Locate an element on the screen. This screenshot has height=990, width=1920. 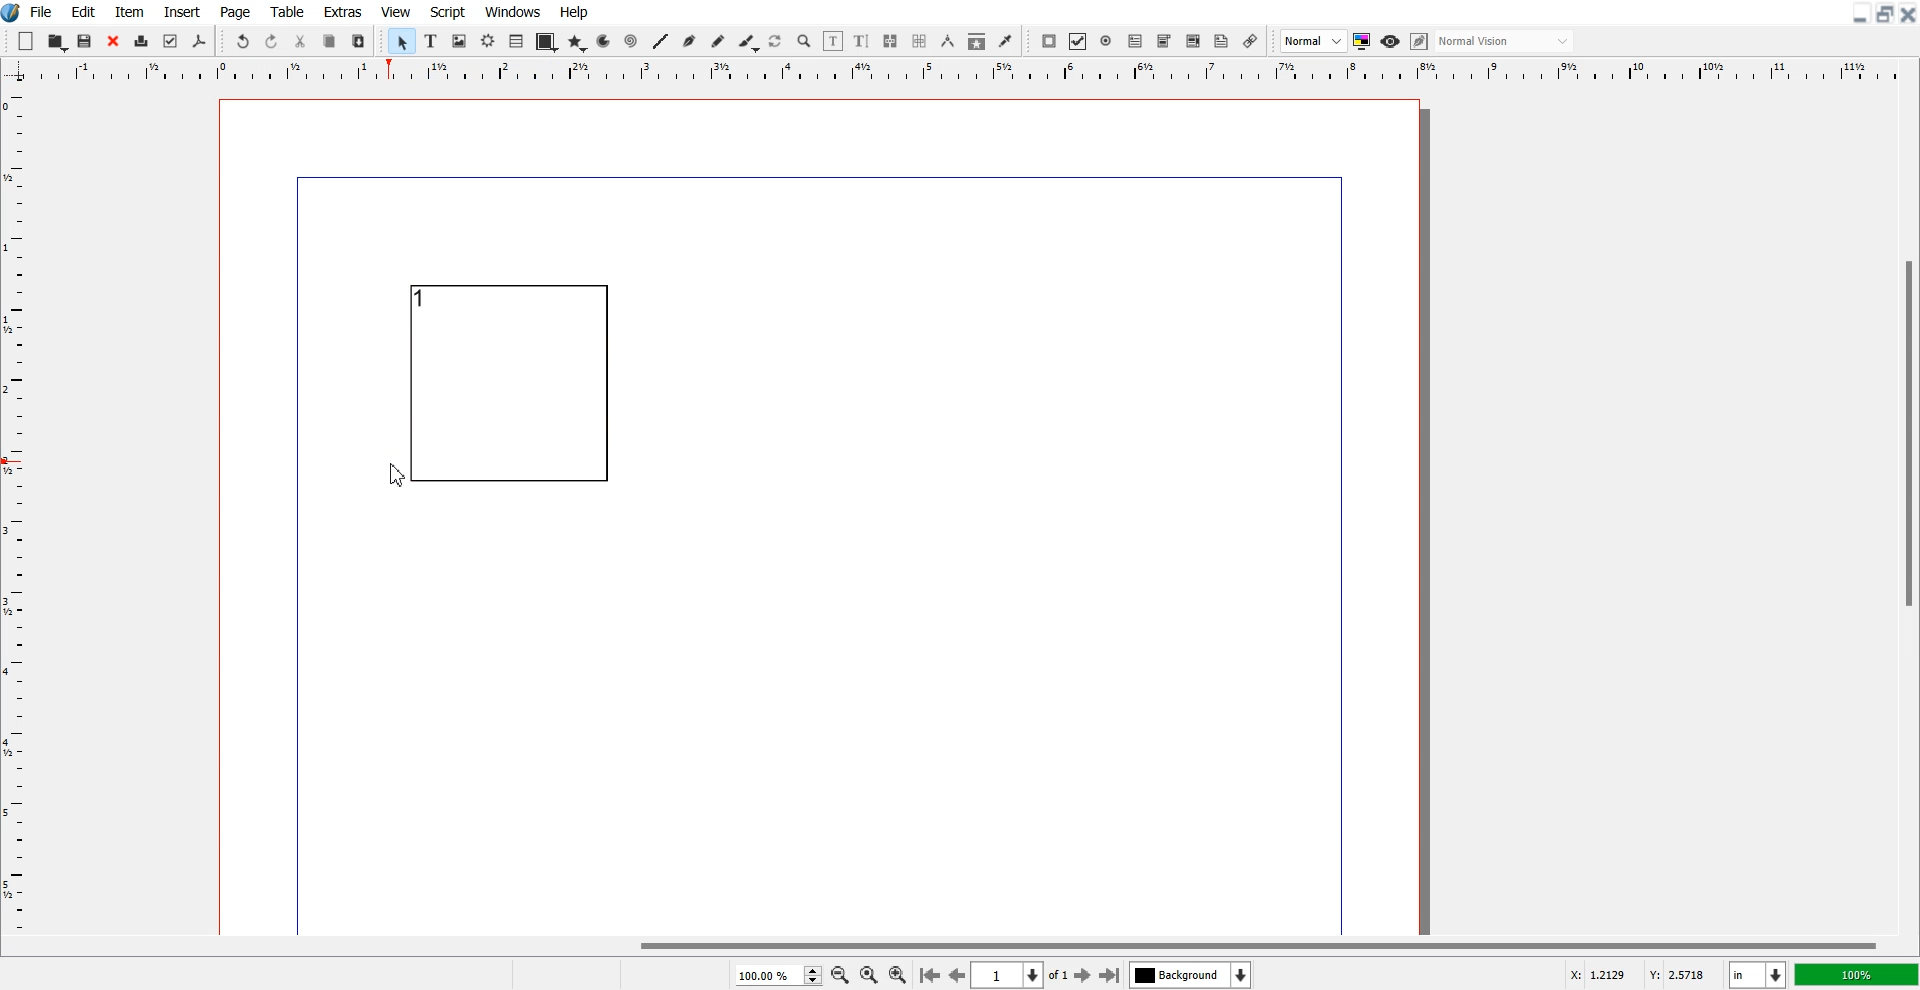
Select the current layer is located at coordinates (1193, 975).